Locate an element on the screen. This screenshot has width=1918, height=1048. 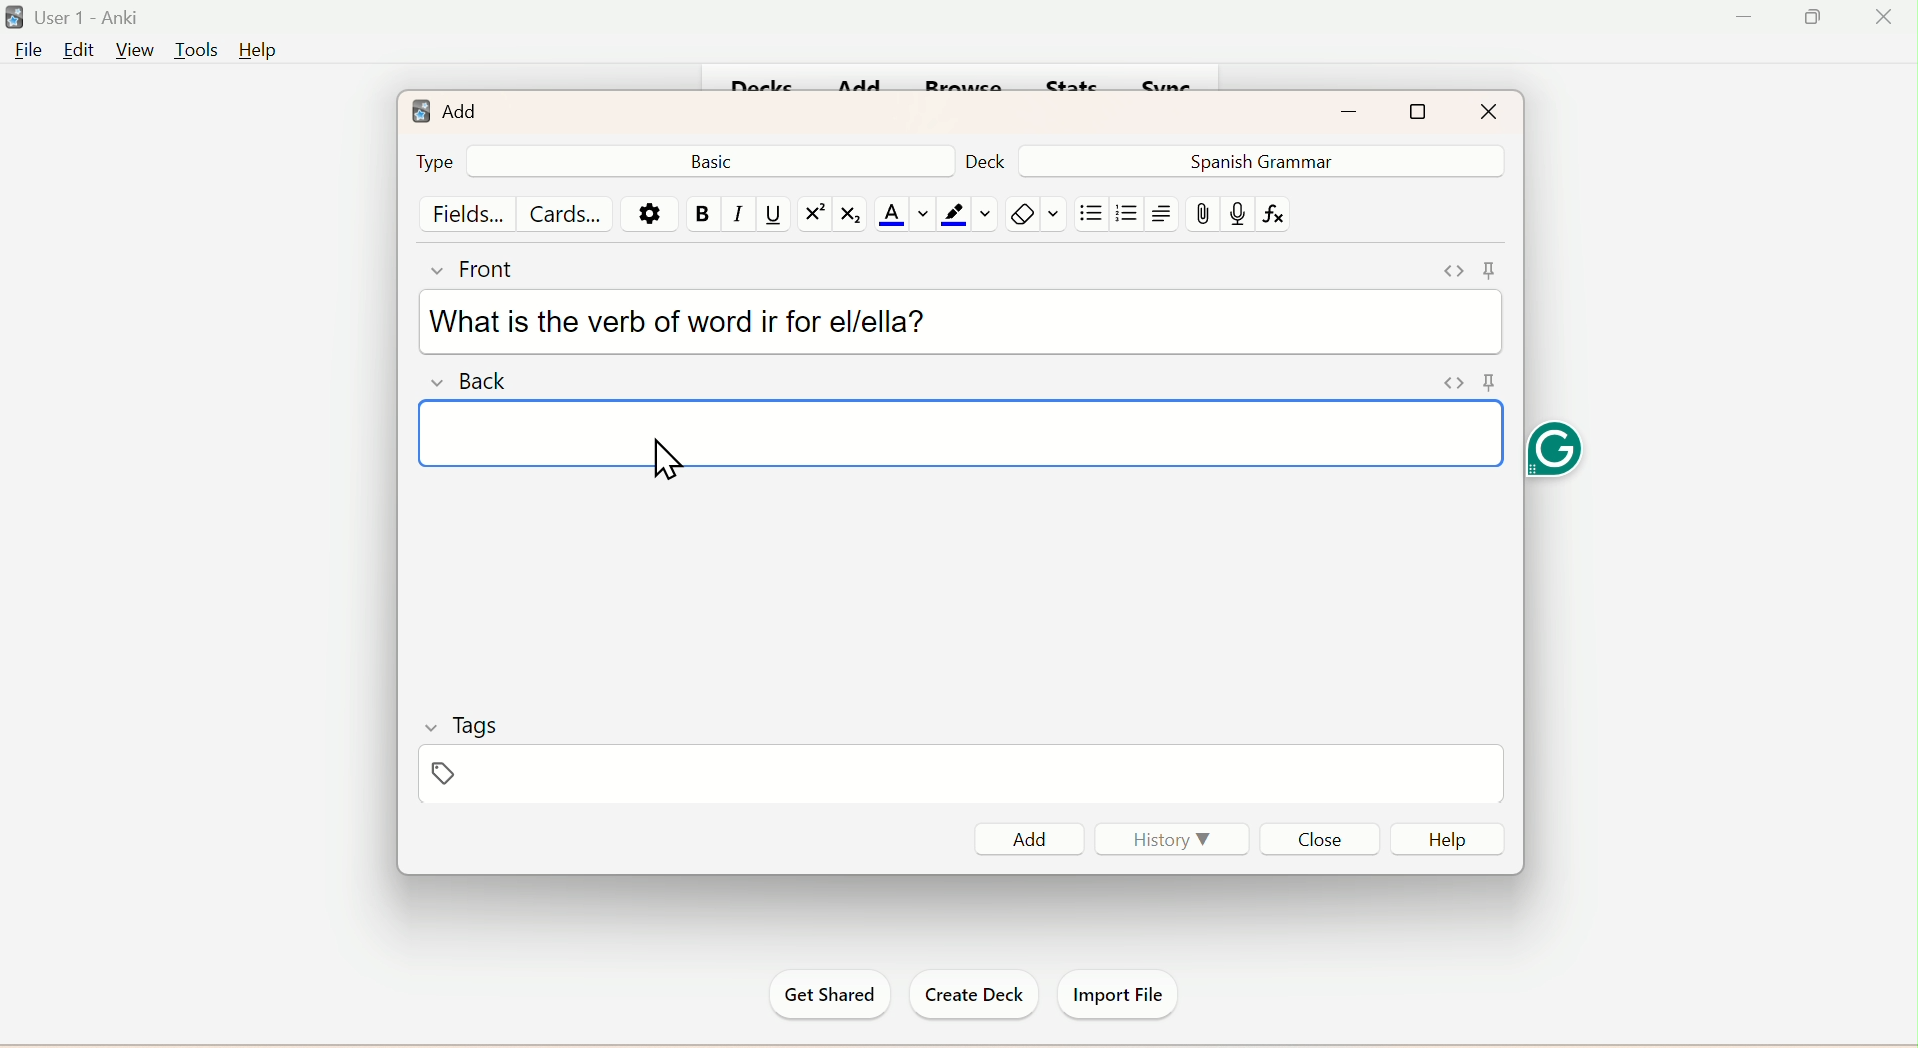
Get Started is located at coordinates (832, 995).